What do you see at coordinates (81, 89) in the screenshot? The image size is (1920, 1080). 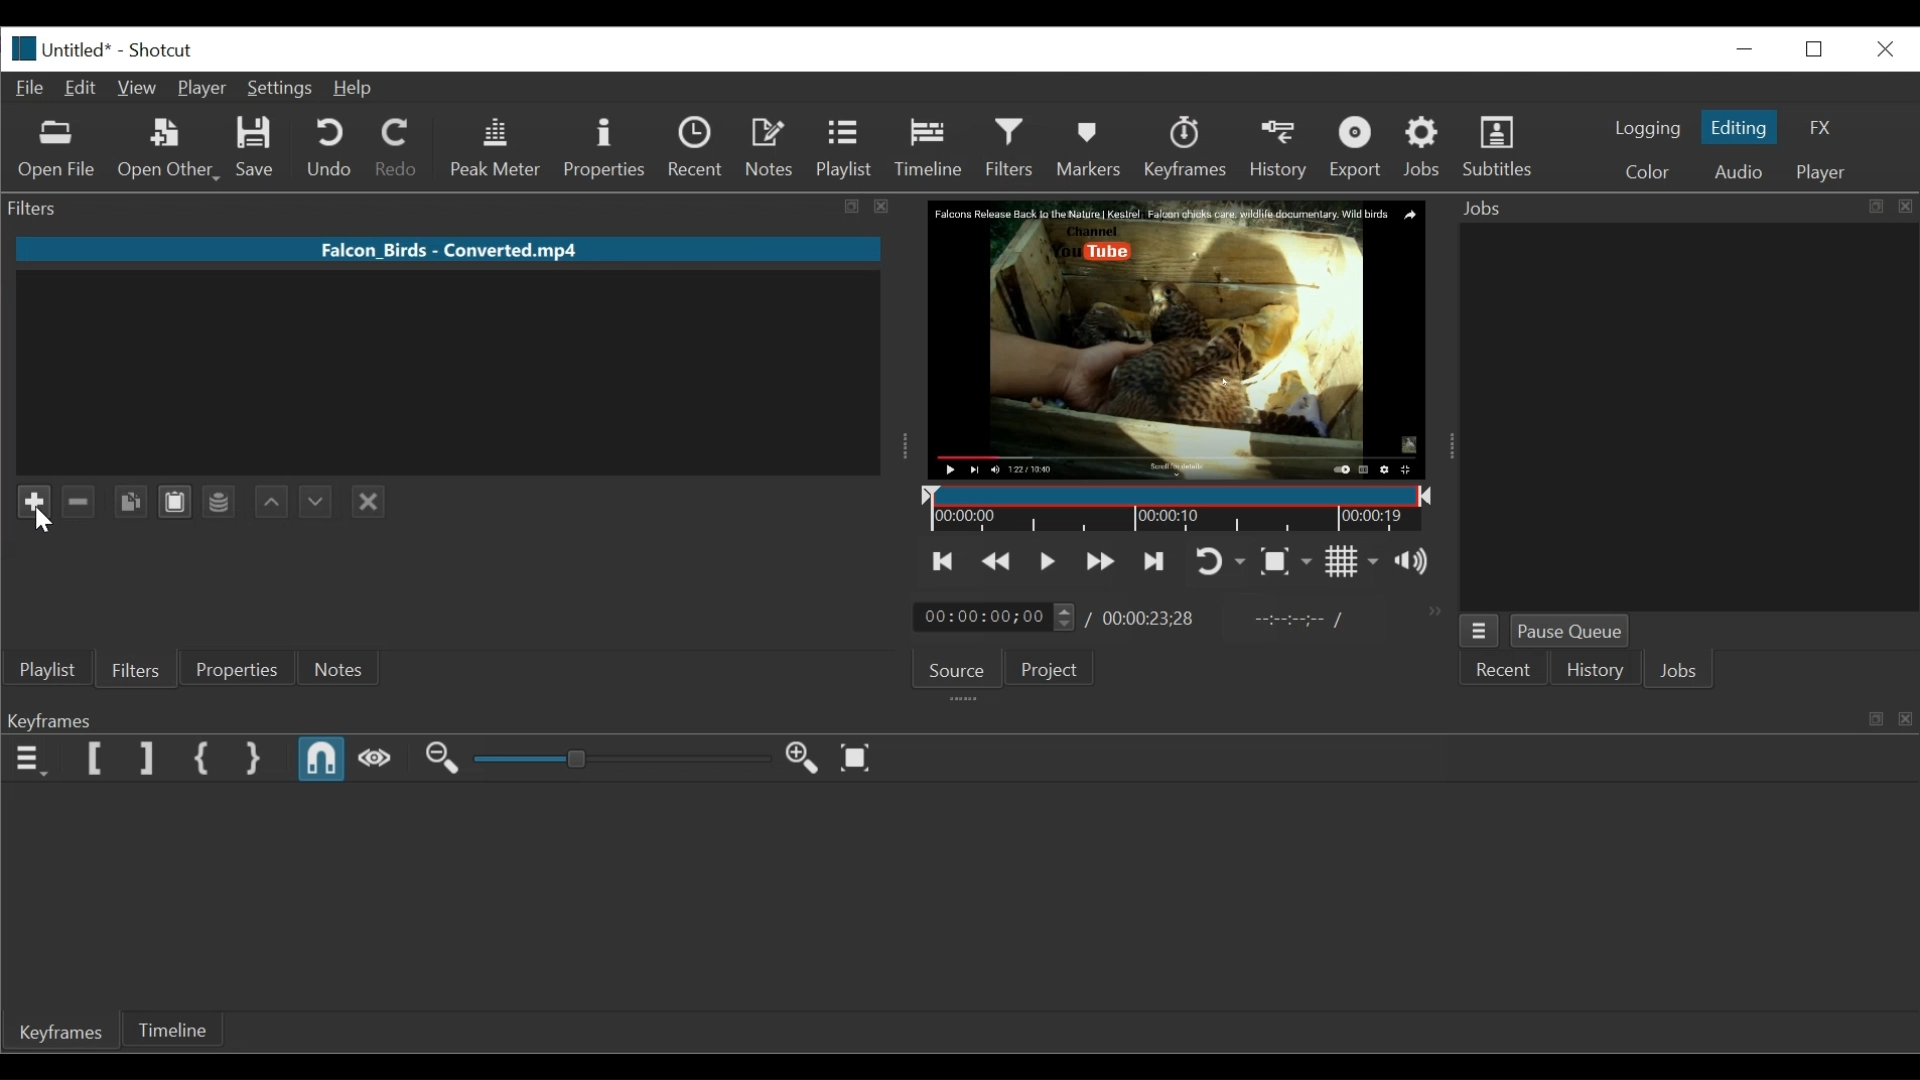 I see `Edit` at bounding box center [81, 89].